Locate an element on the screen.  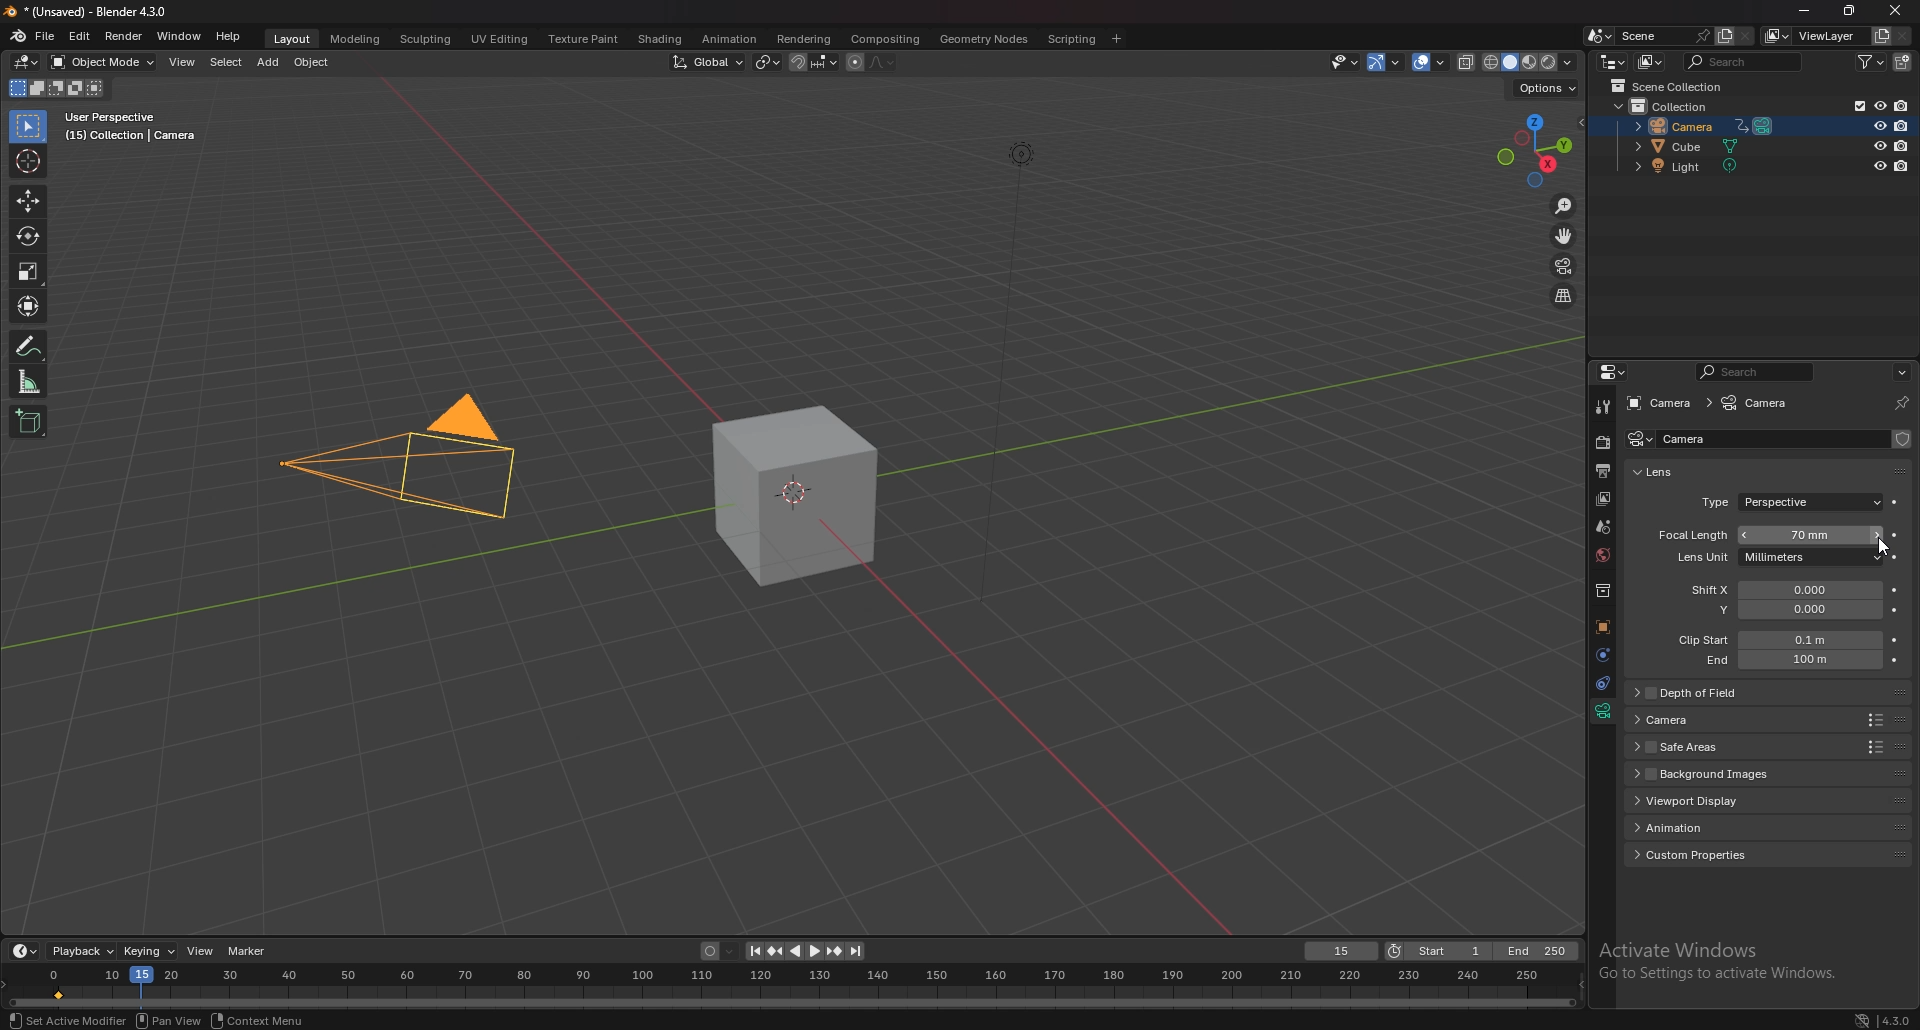
transform pivot point is located at coordinates (766, 62).